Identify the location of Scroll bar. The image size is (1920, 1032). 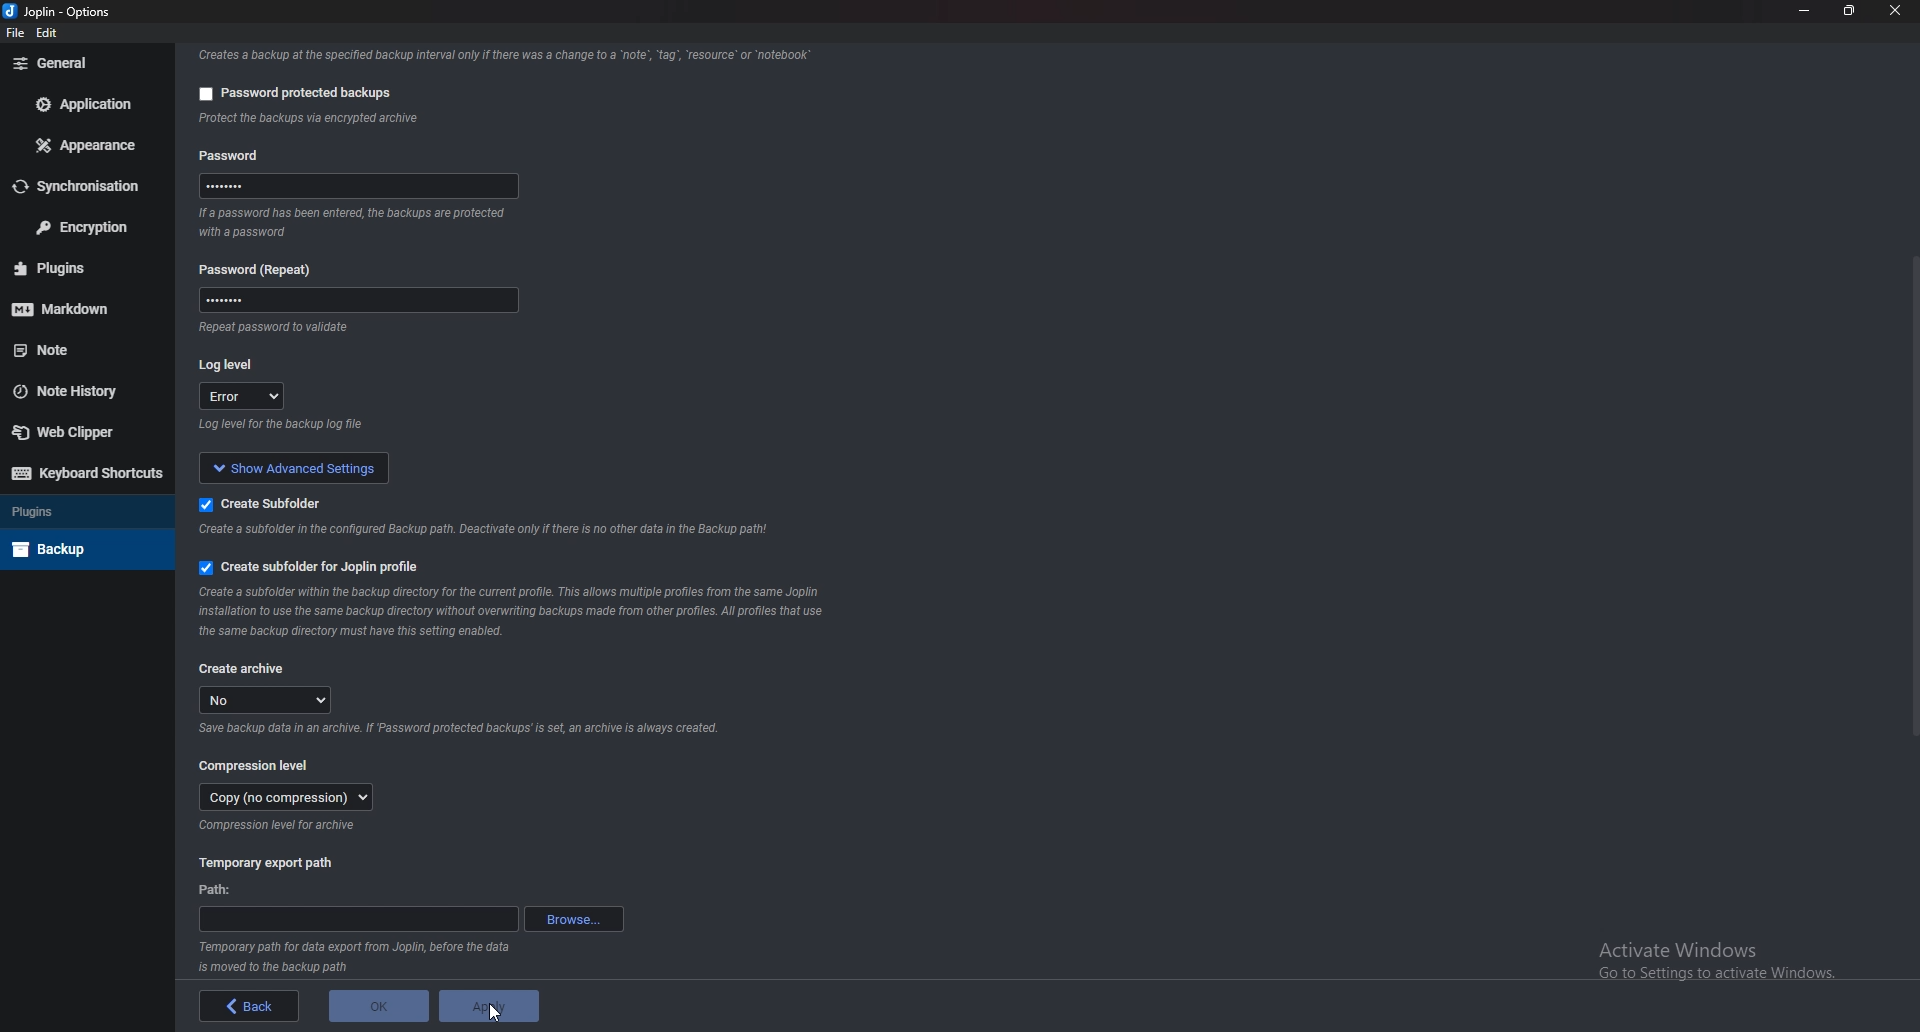
(1911, 495).